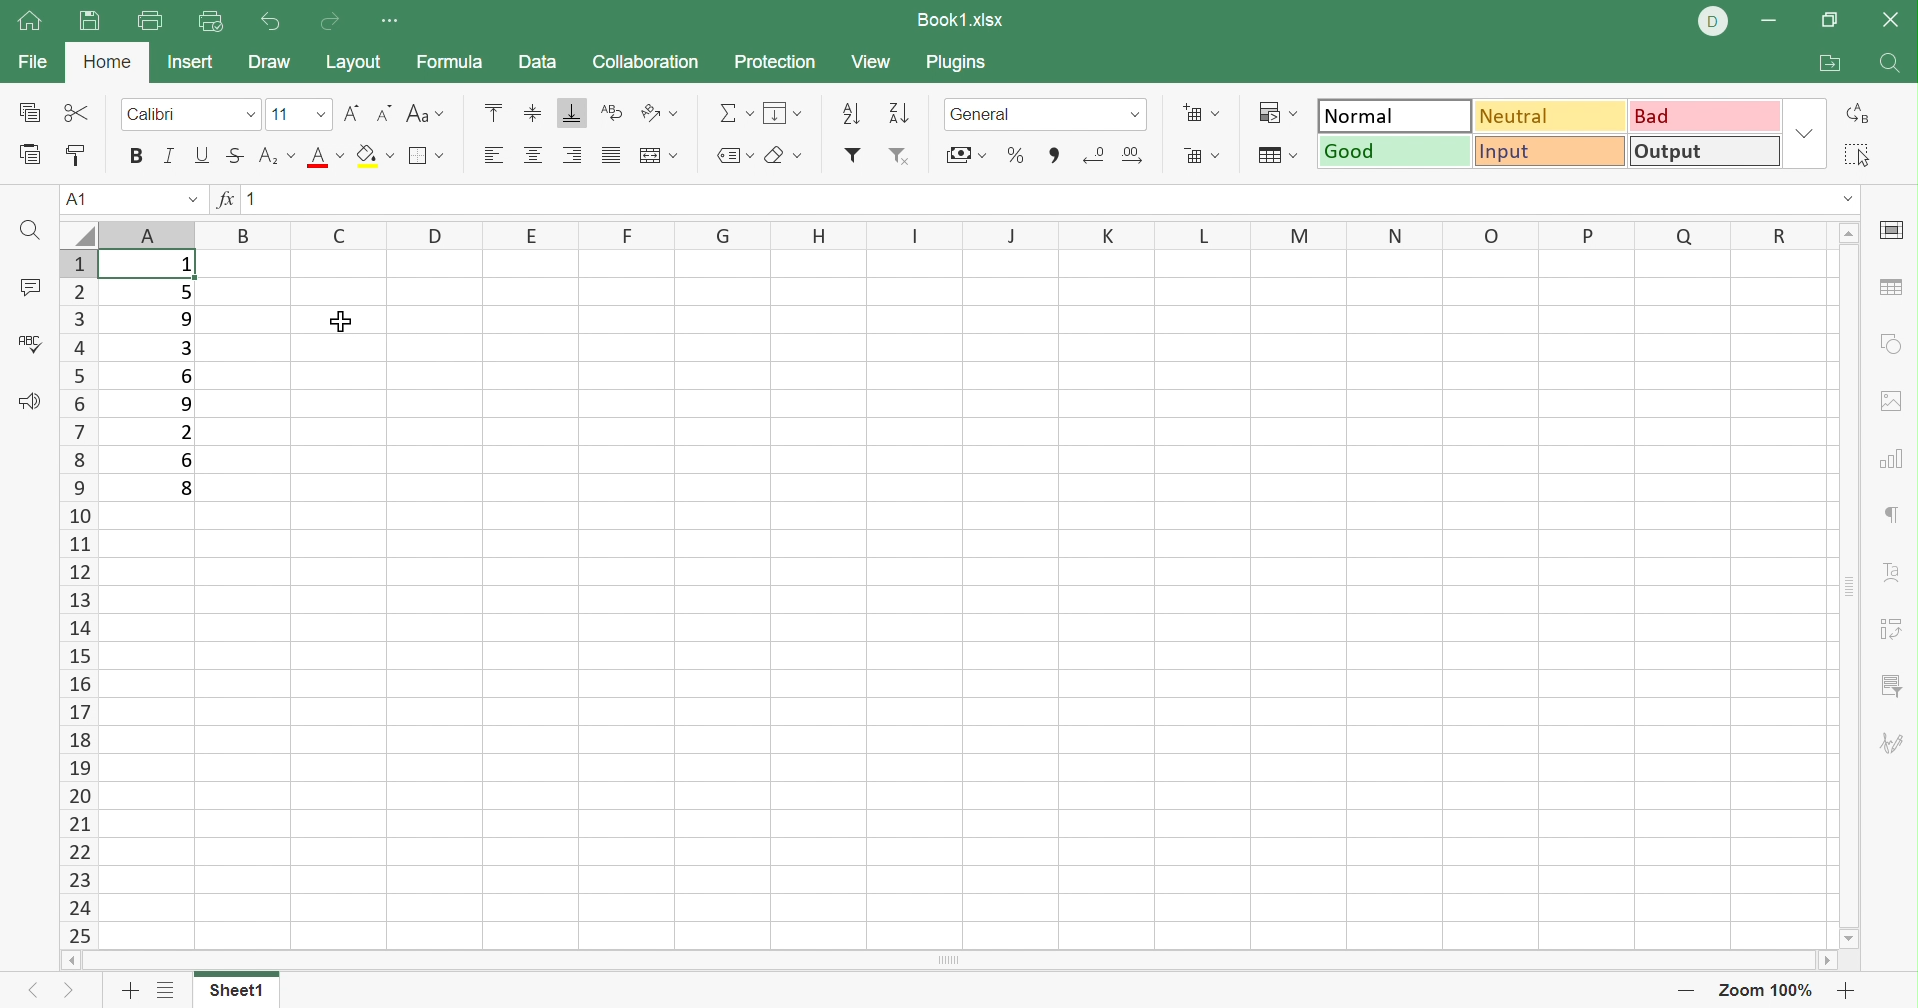  What do you see at coordinates (156, 114) in the screenshot?
I see `Calibri` at bounding box center [156, 114].